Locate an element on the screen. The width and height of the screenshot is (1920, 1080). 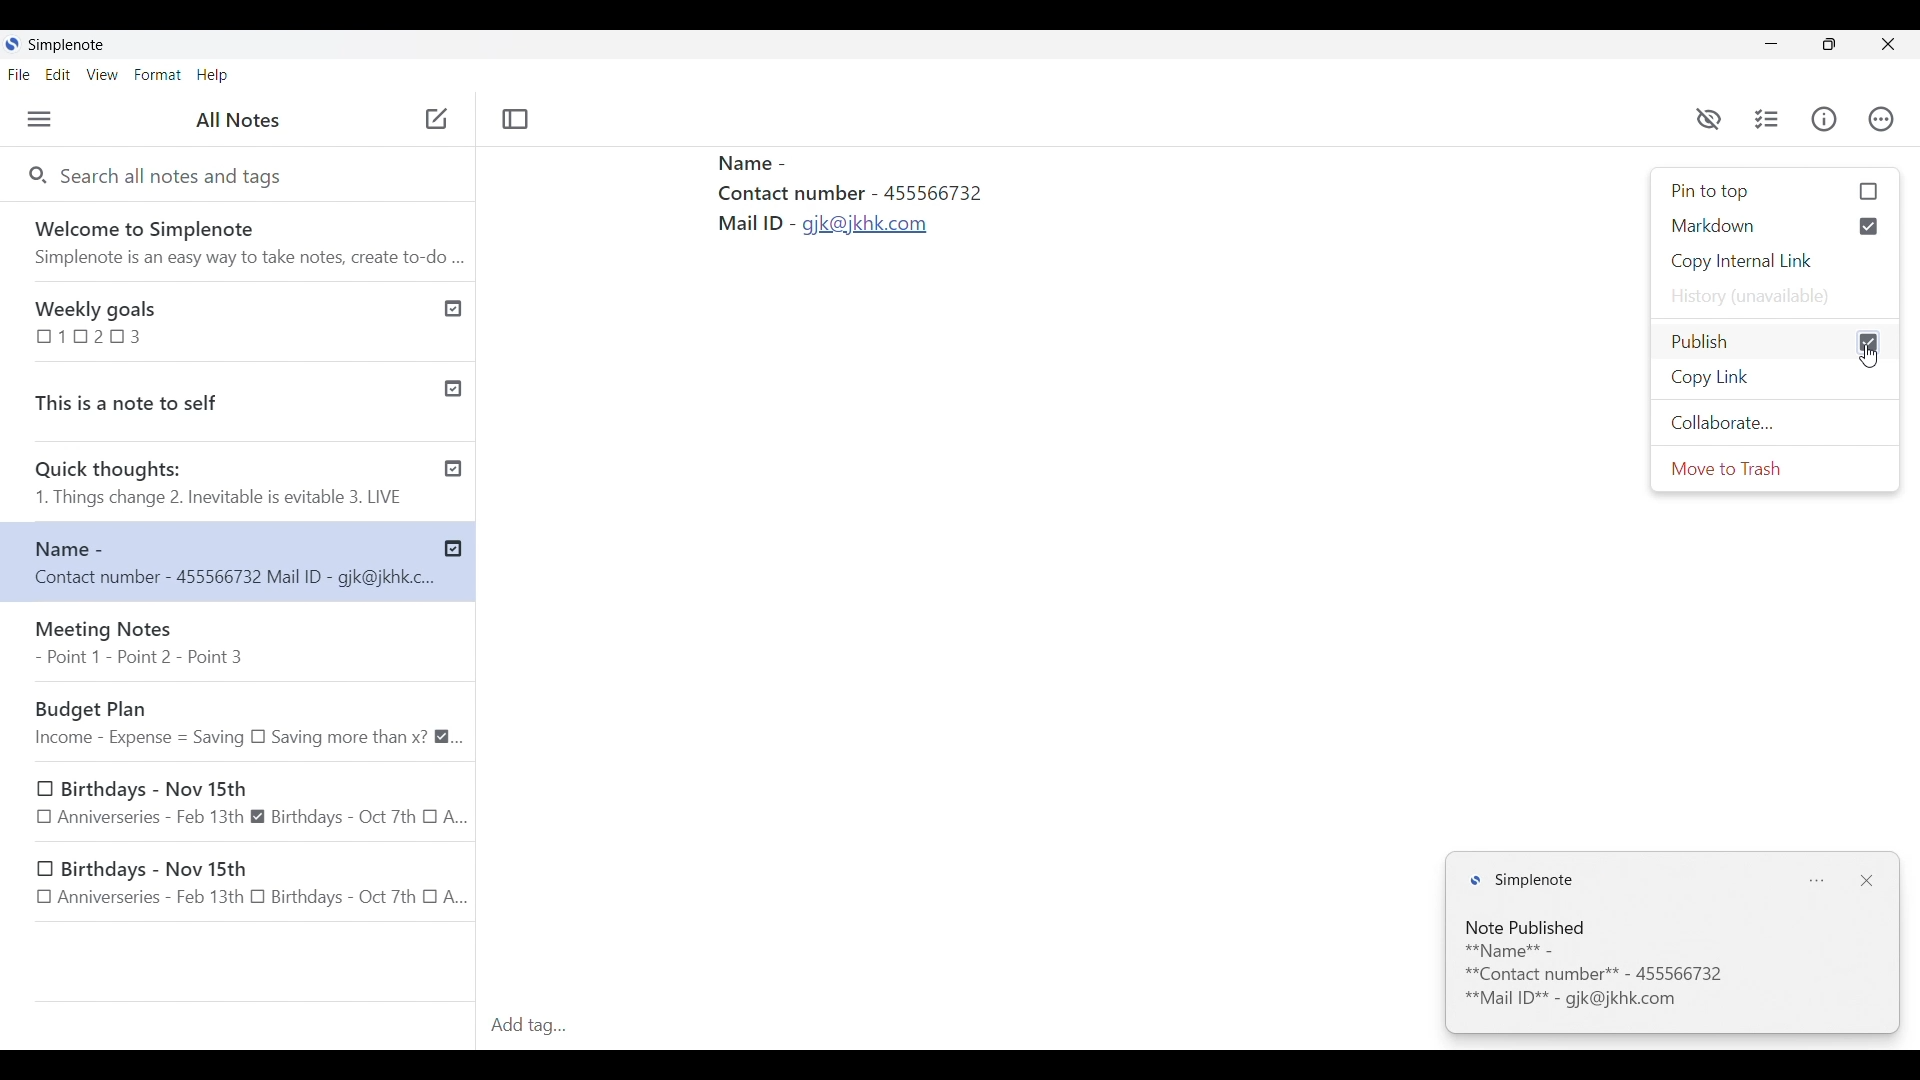
Software welcome note is located at coordinates (236, 238).